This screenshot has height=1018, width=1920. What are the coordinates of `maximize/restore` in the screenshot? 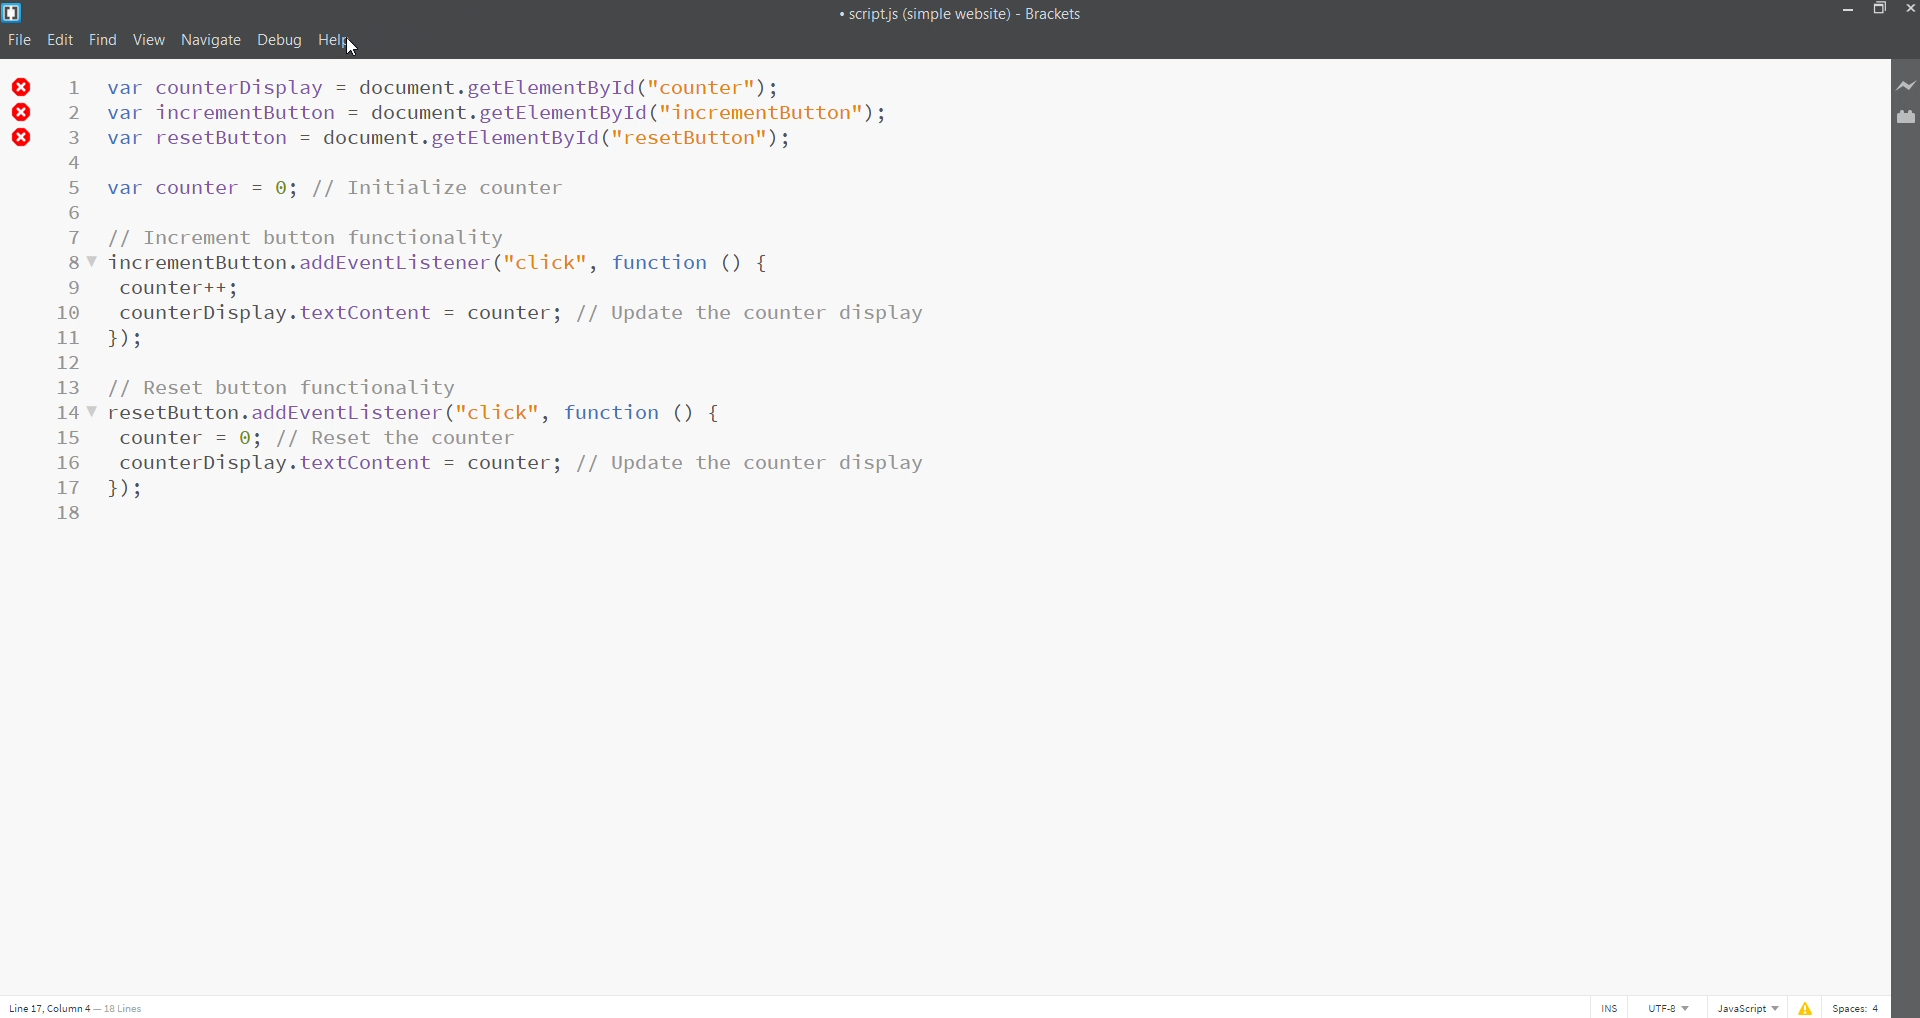 It's located at (1881, 11).